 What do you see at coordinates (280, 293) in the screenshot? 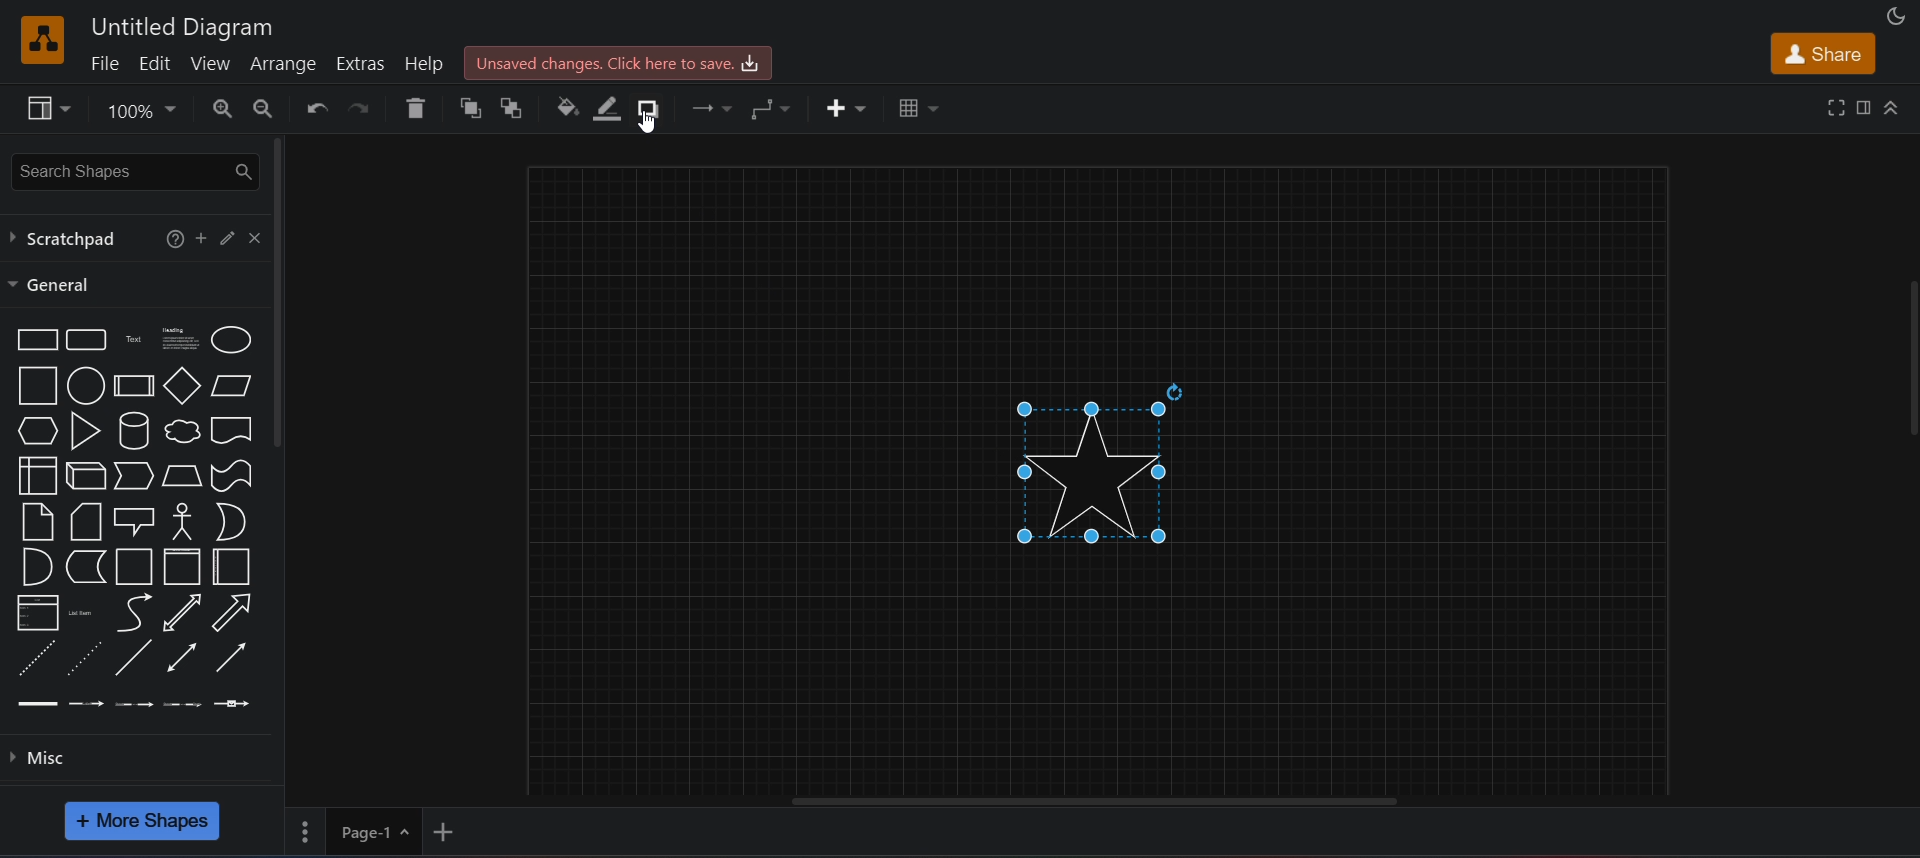
I see `vertical scroll bar` at bounding box center [280, 293].